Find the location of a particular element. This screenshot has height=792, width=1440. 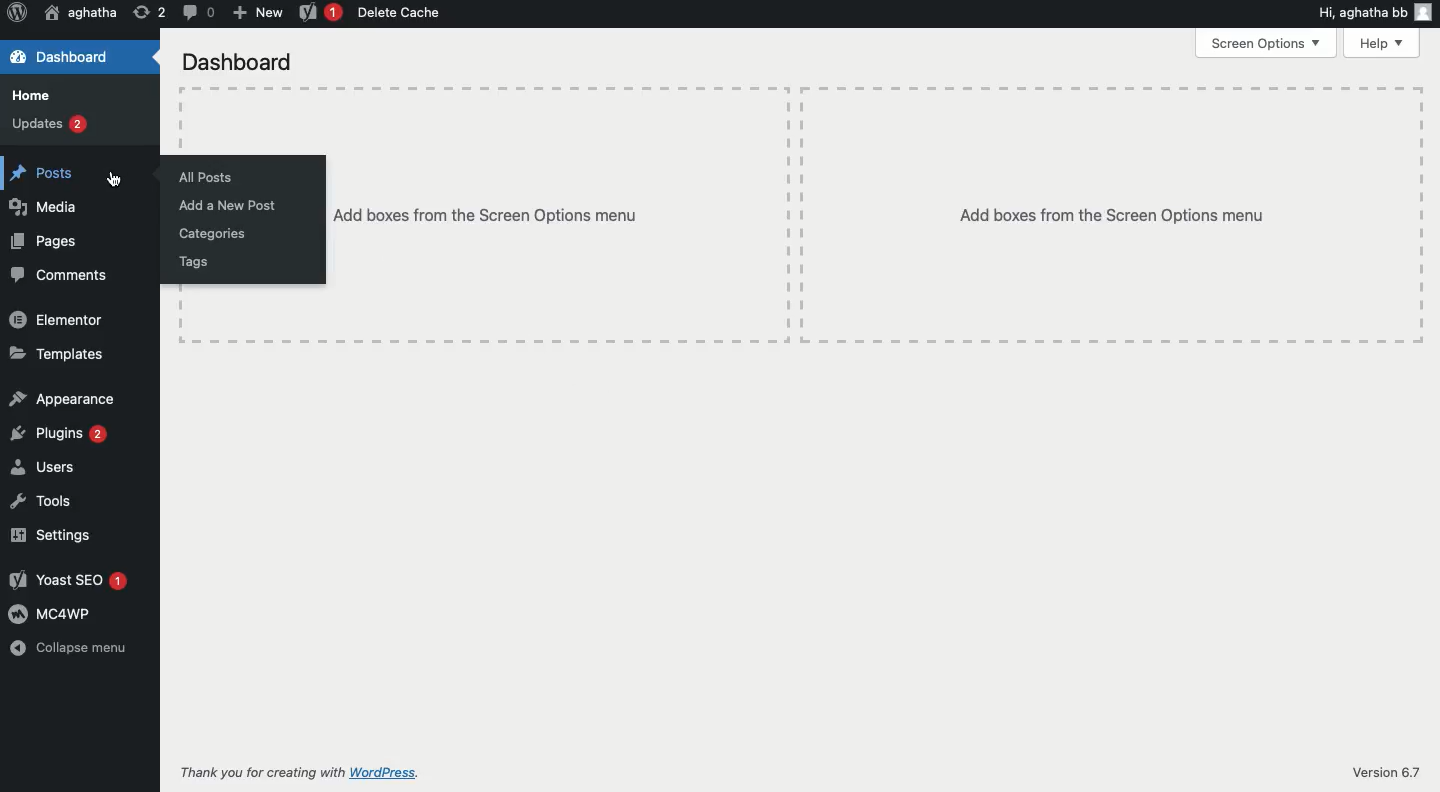

Screen Options is located at coordinates (1264, 42).